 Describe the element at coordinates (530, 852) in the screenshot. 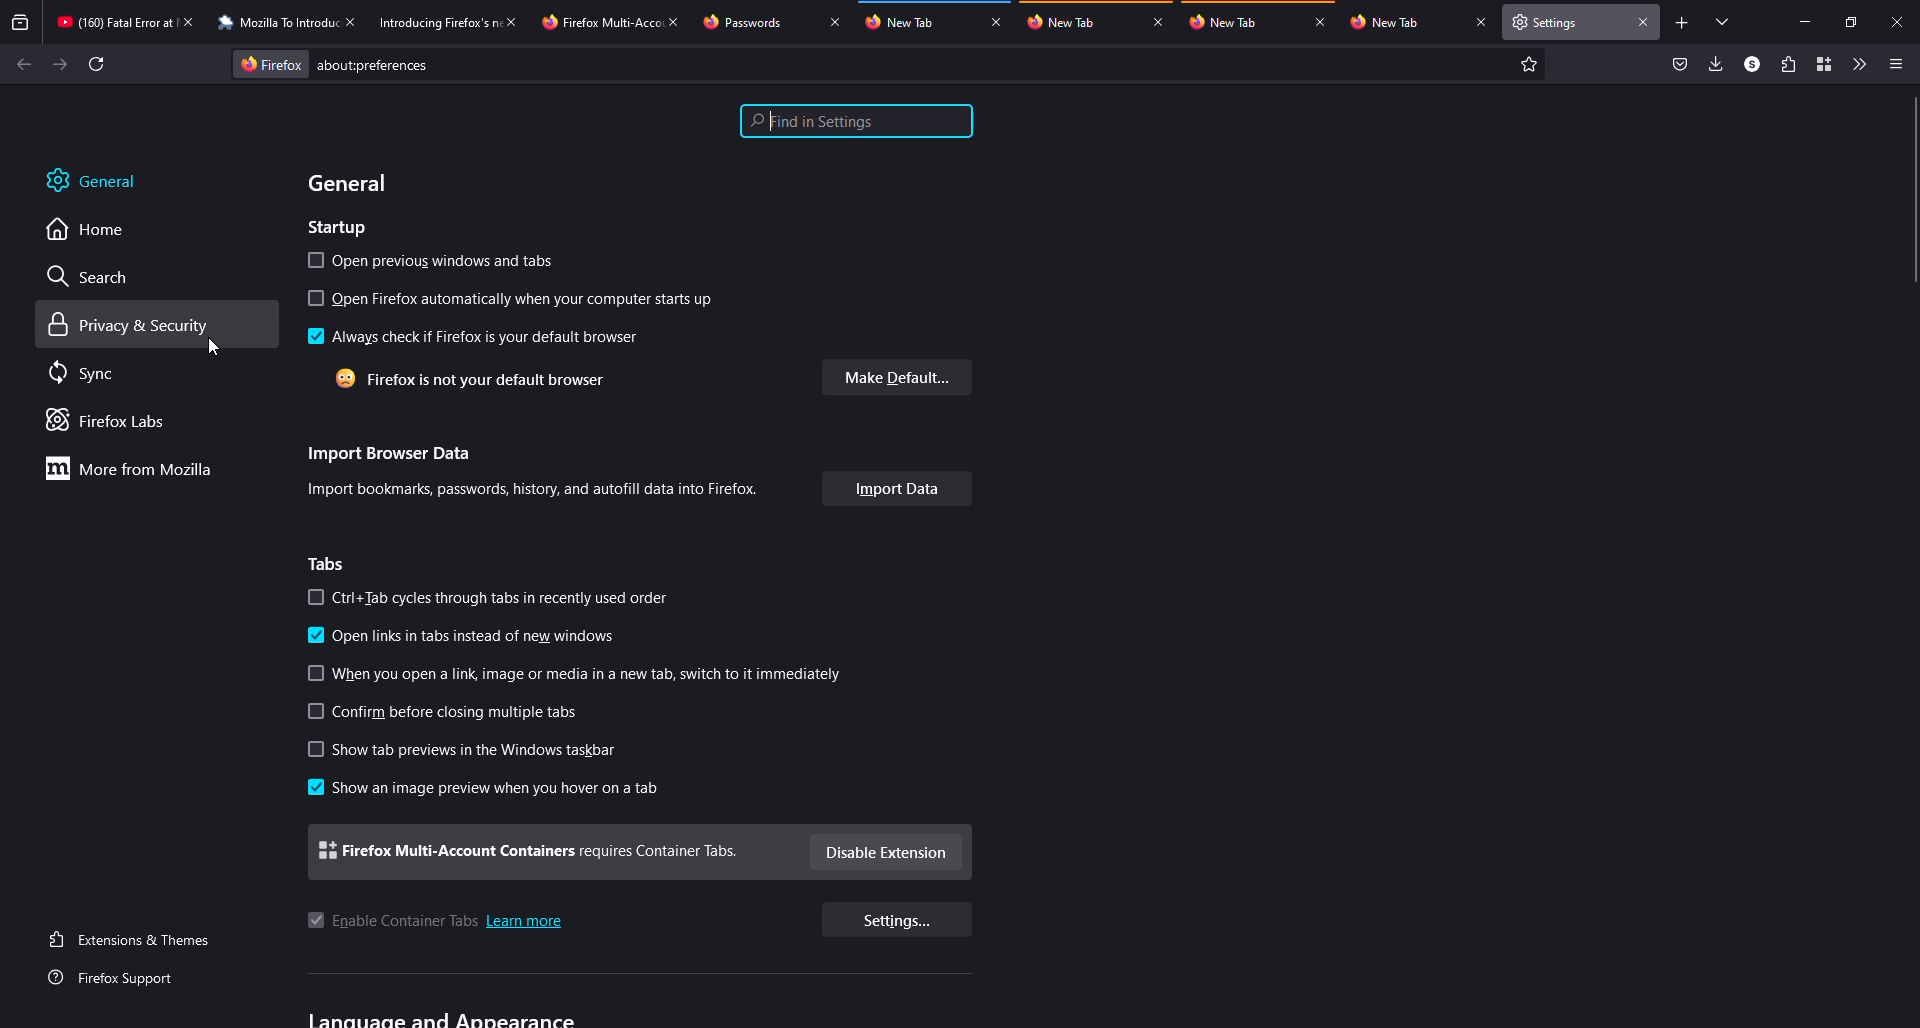

I see `multi account container` at that location.